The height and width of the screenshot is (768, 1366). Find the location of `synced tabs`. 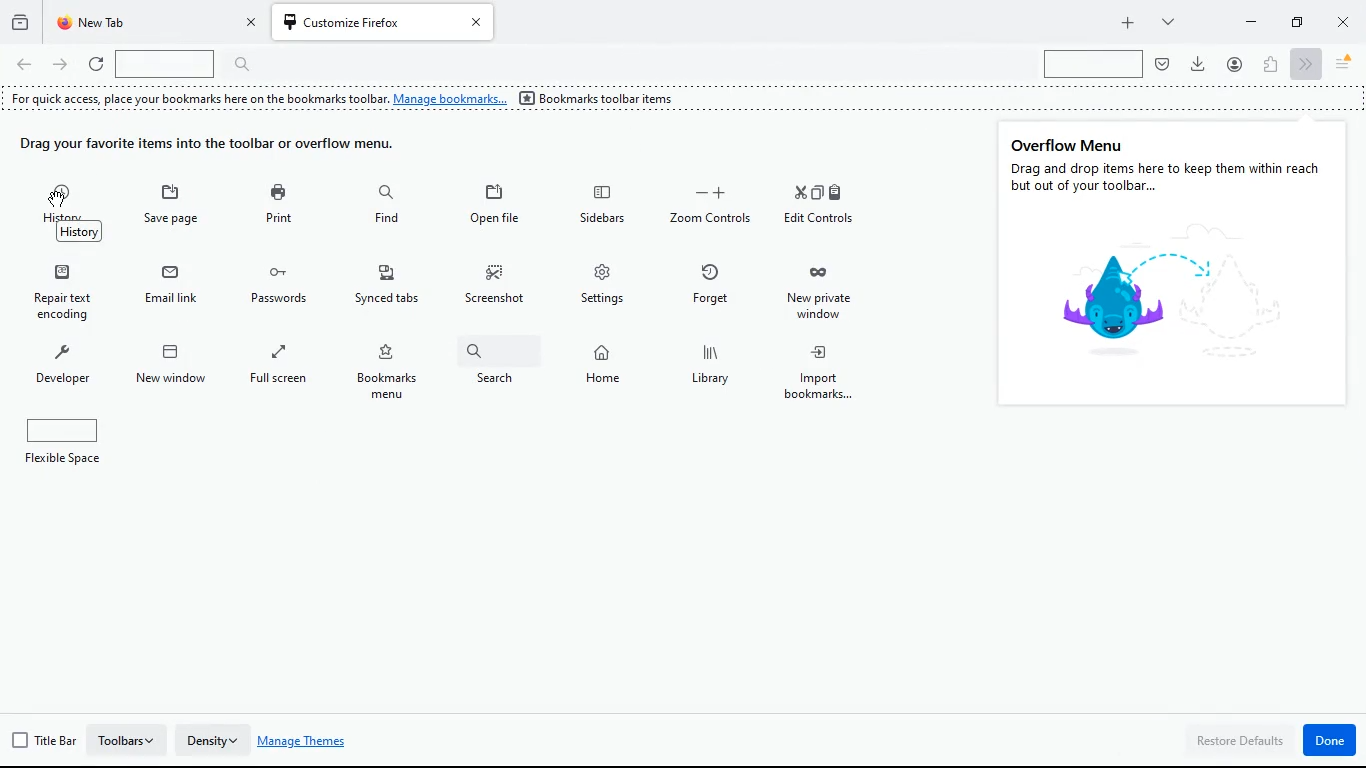

synced tabs is located at coordinates (391, 289).